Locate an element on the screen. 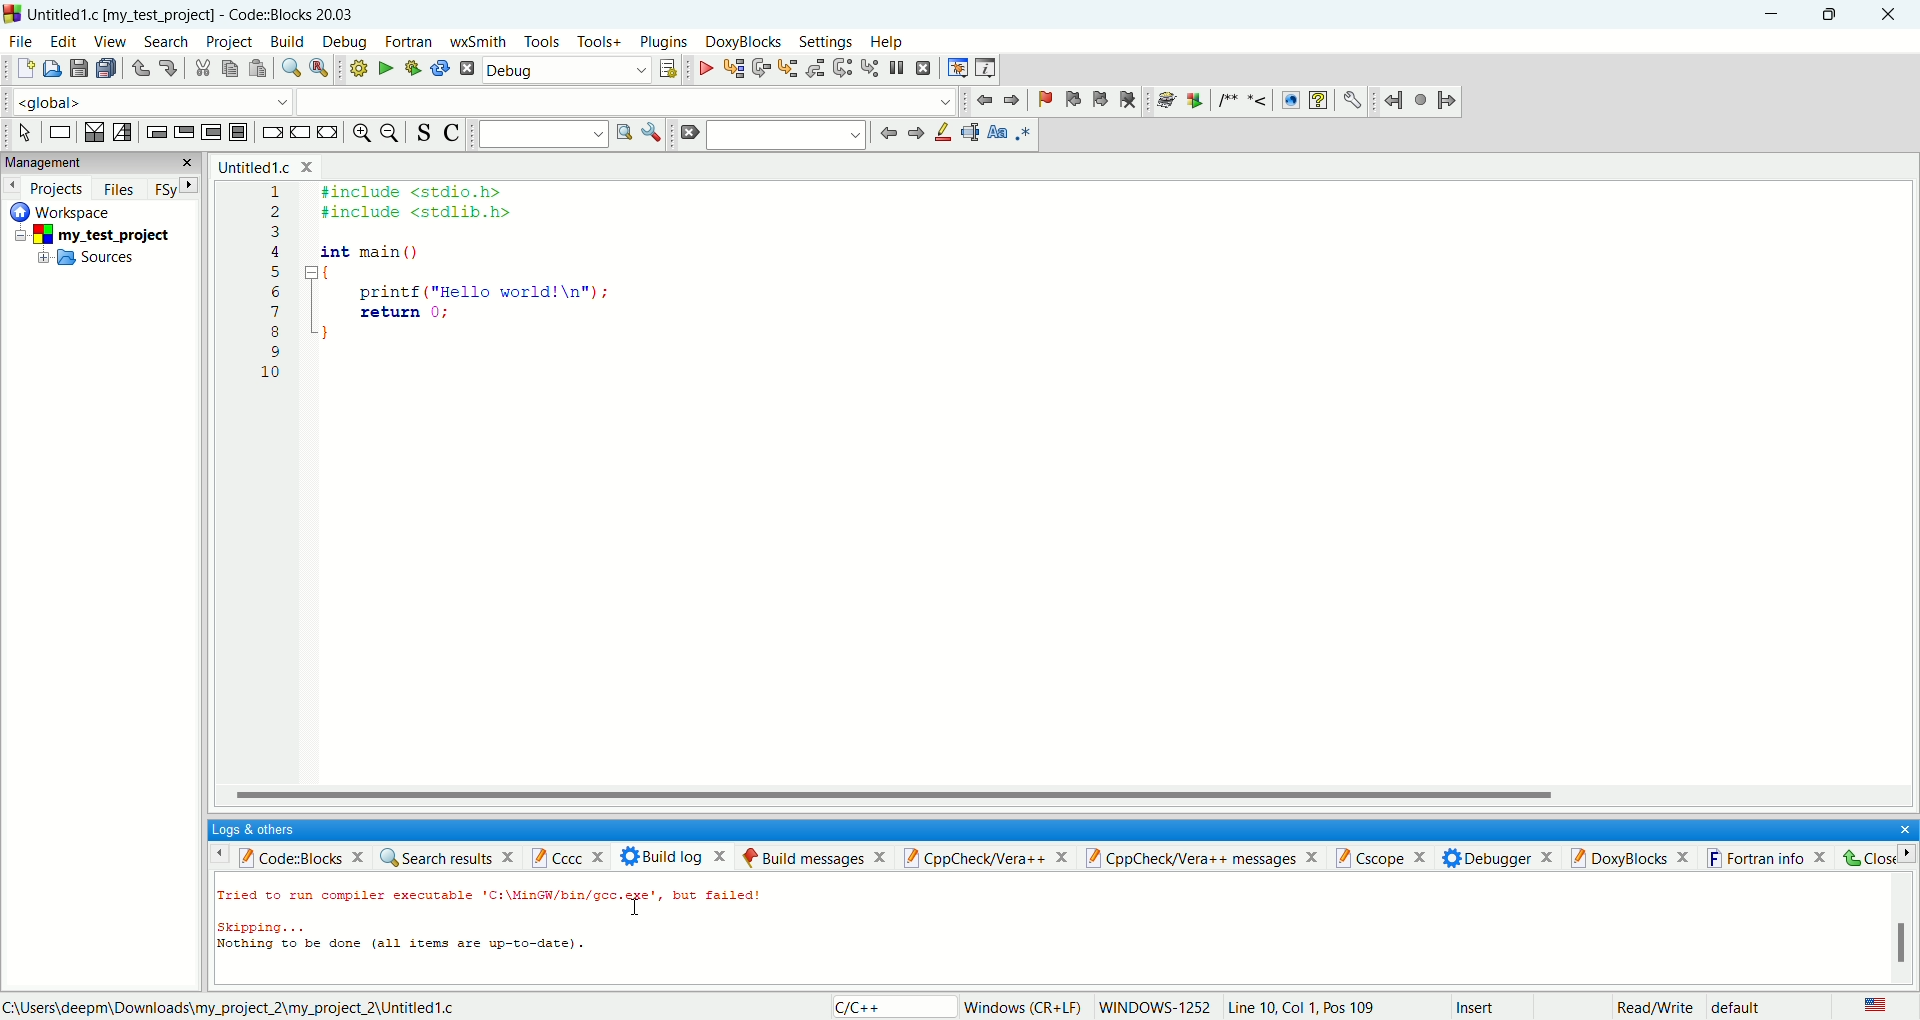  debugger is located at coordinates (1502, 857).